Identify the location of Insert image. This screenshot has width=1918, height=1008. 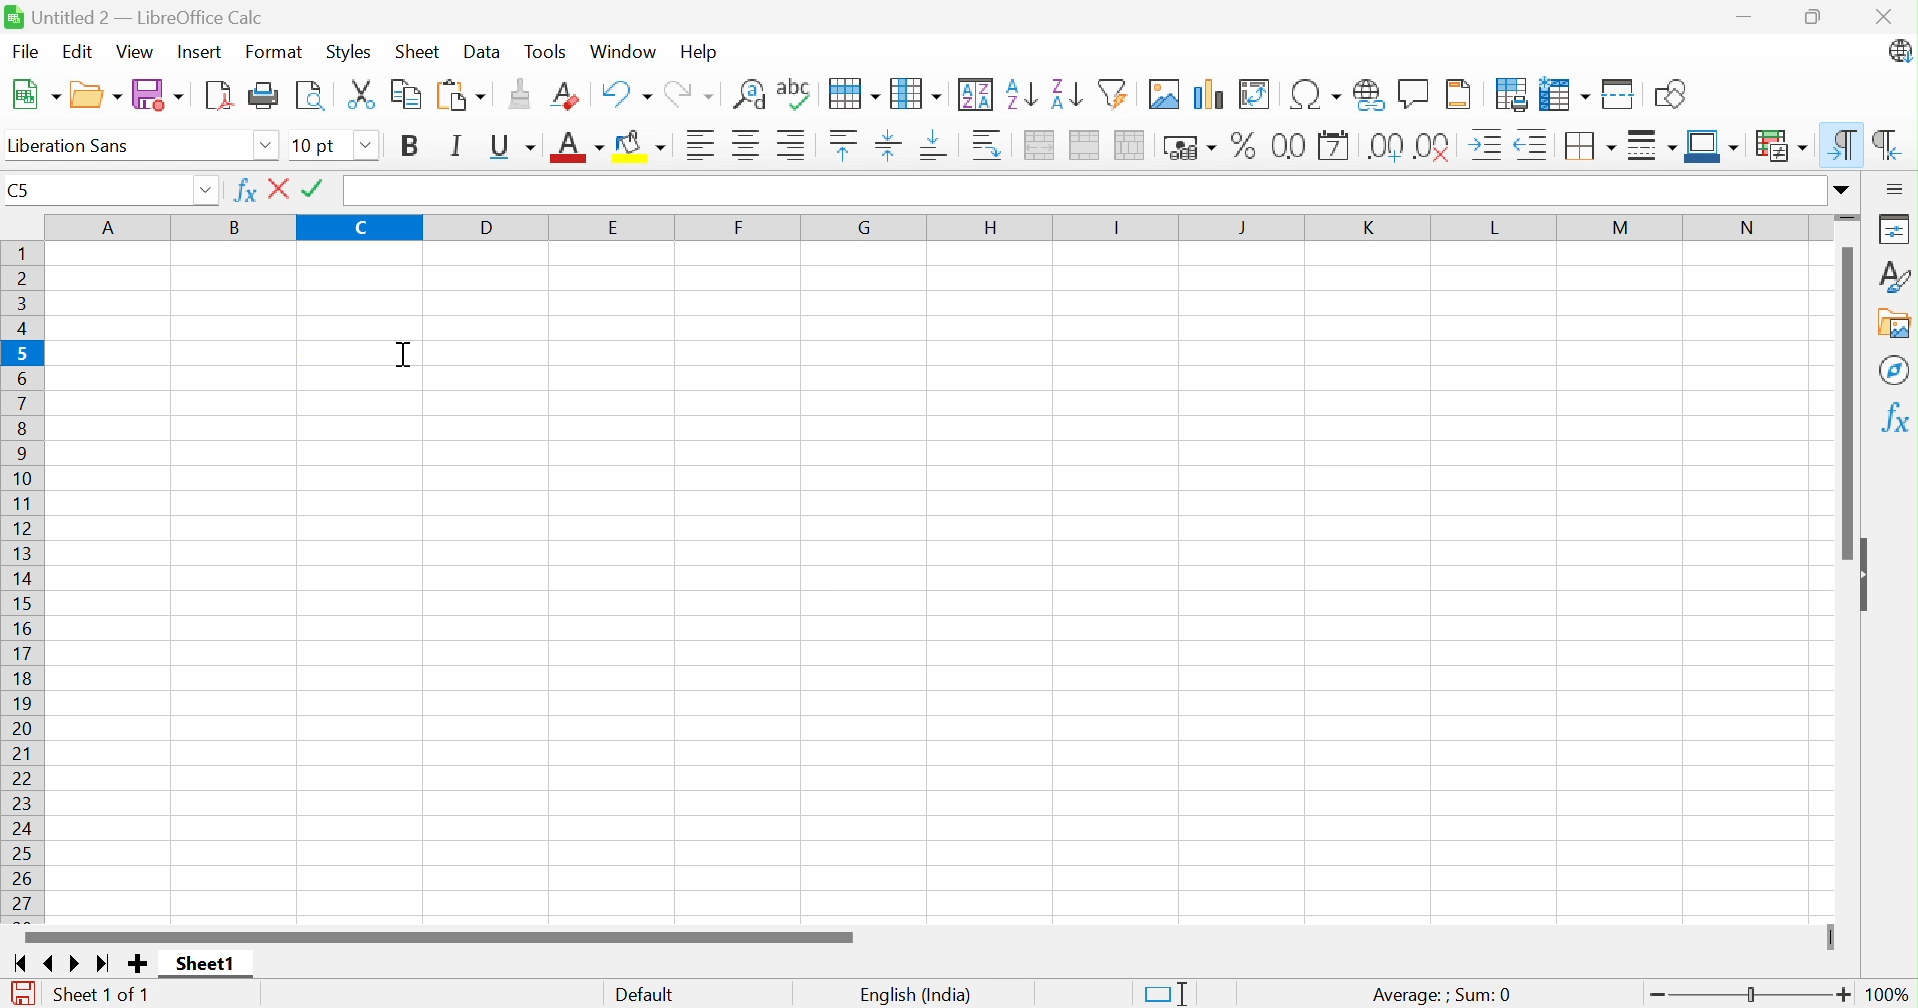
(1167, 94).